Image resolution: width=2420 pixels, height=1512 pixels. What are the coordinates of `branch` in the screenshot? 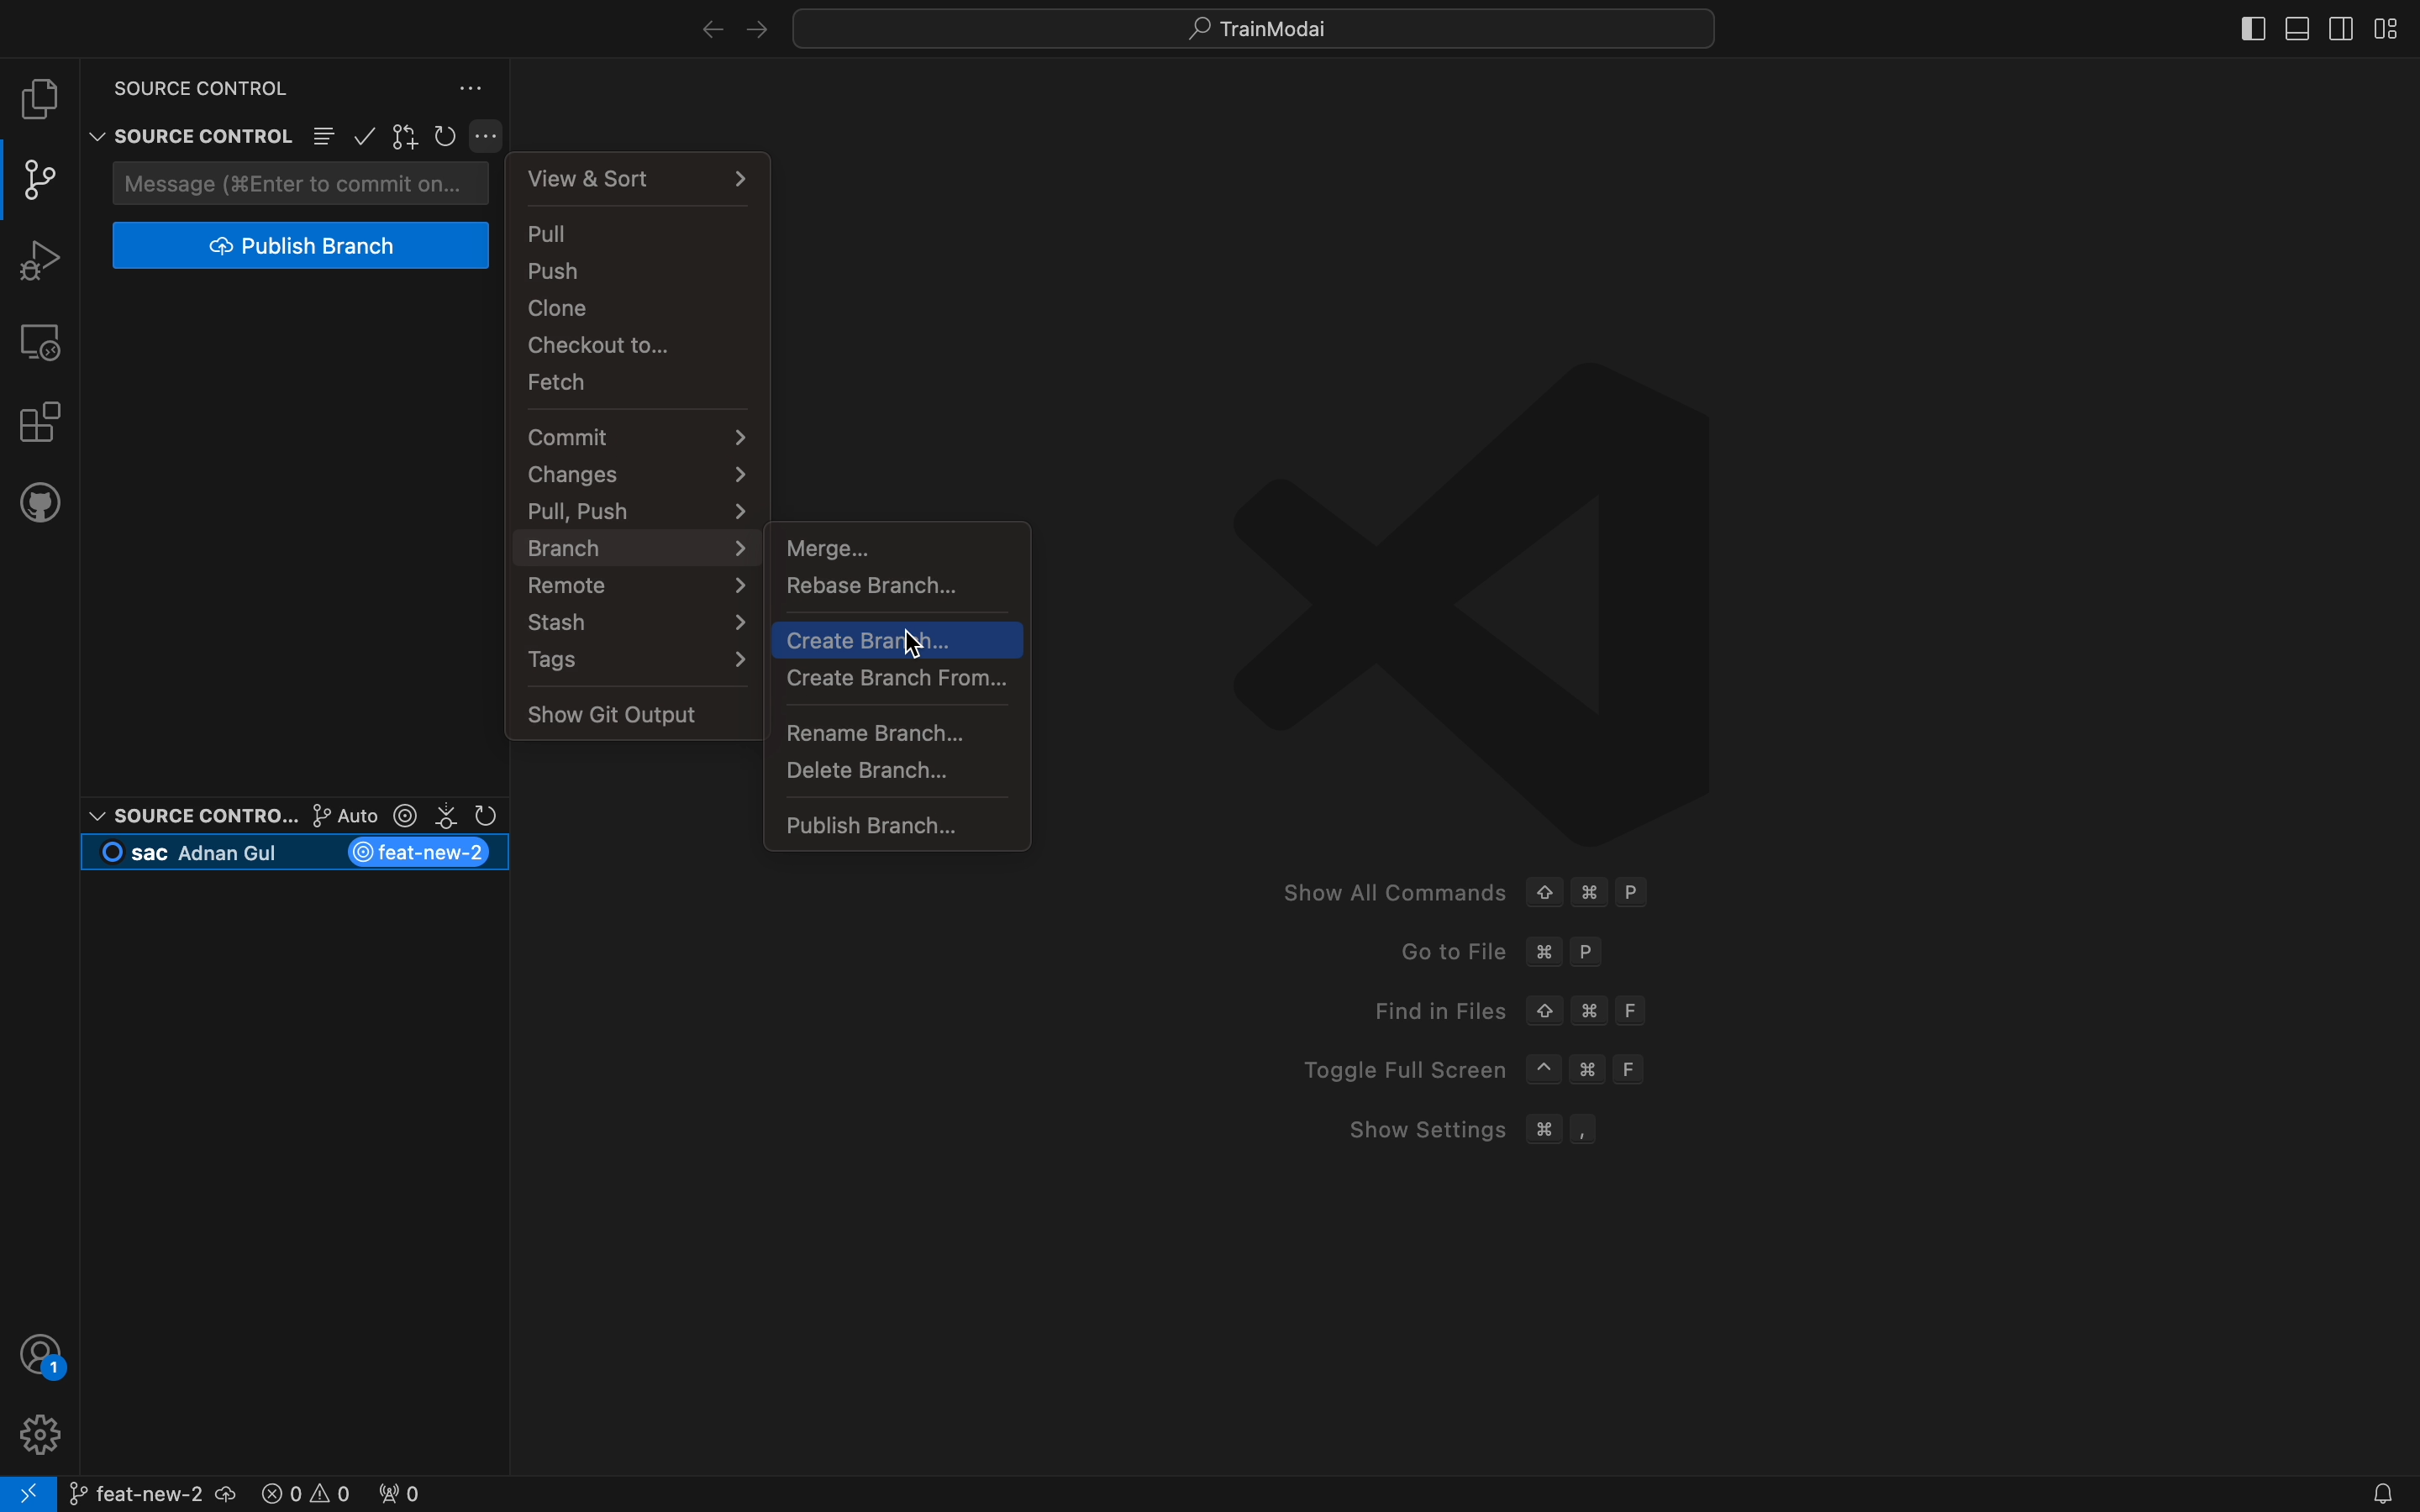 It's located at (632, 546).